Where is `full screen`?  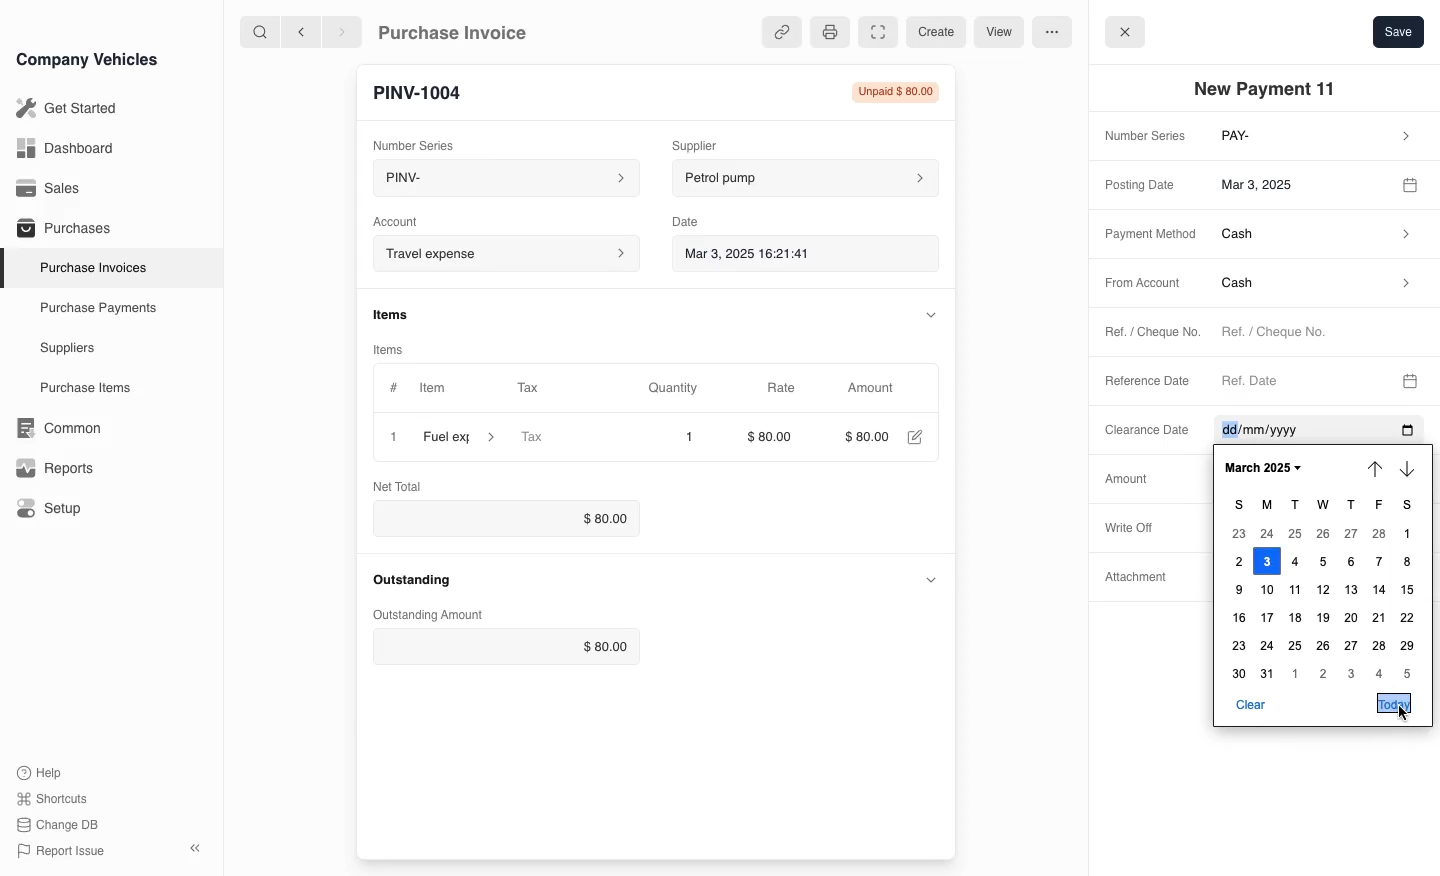 full screen is located at coordinates (877, 33).